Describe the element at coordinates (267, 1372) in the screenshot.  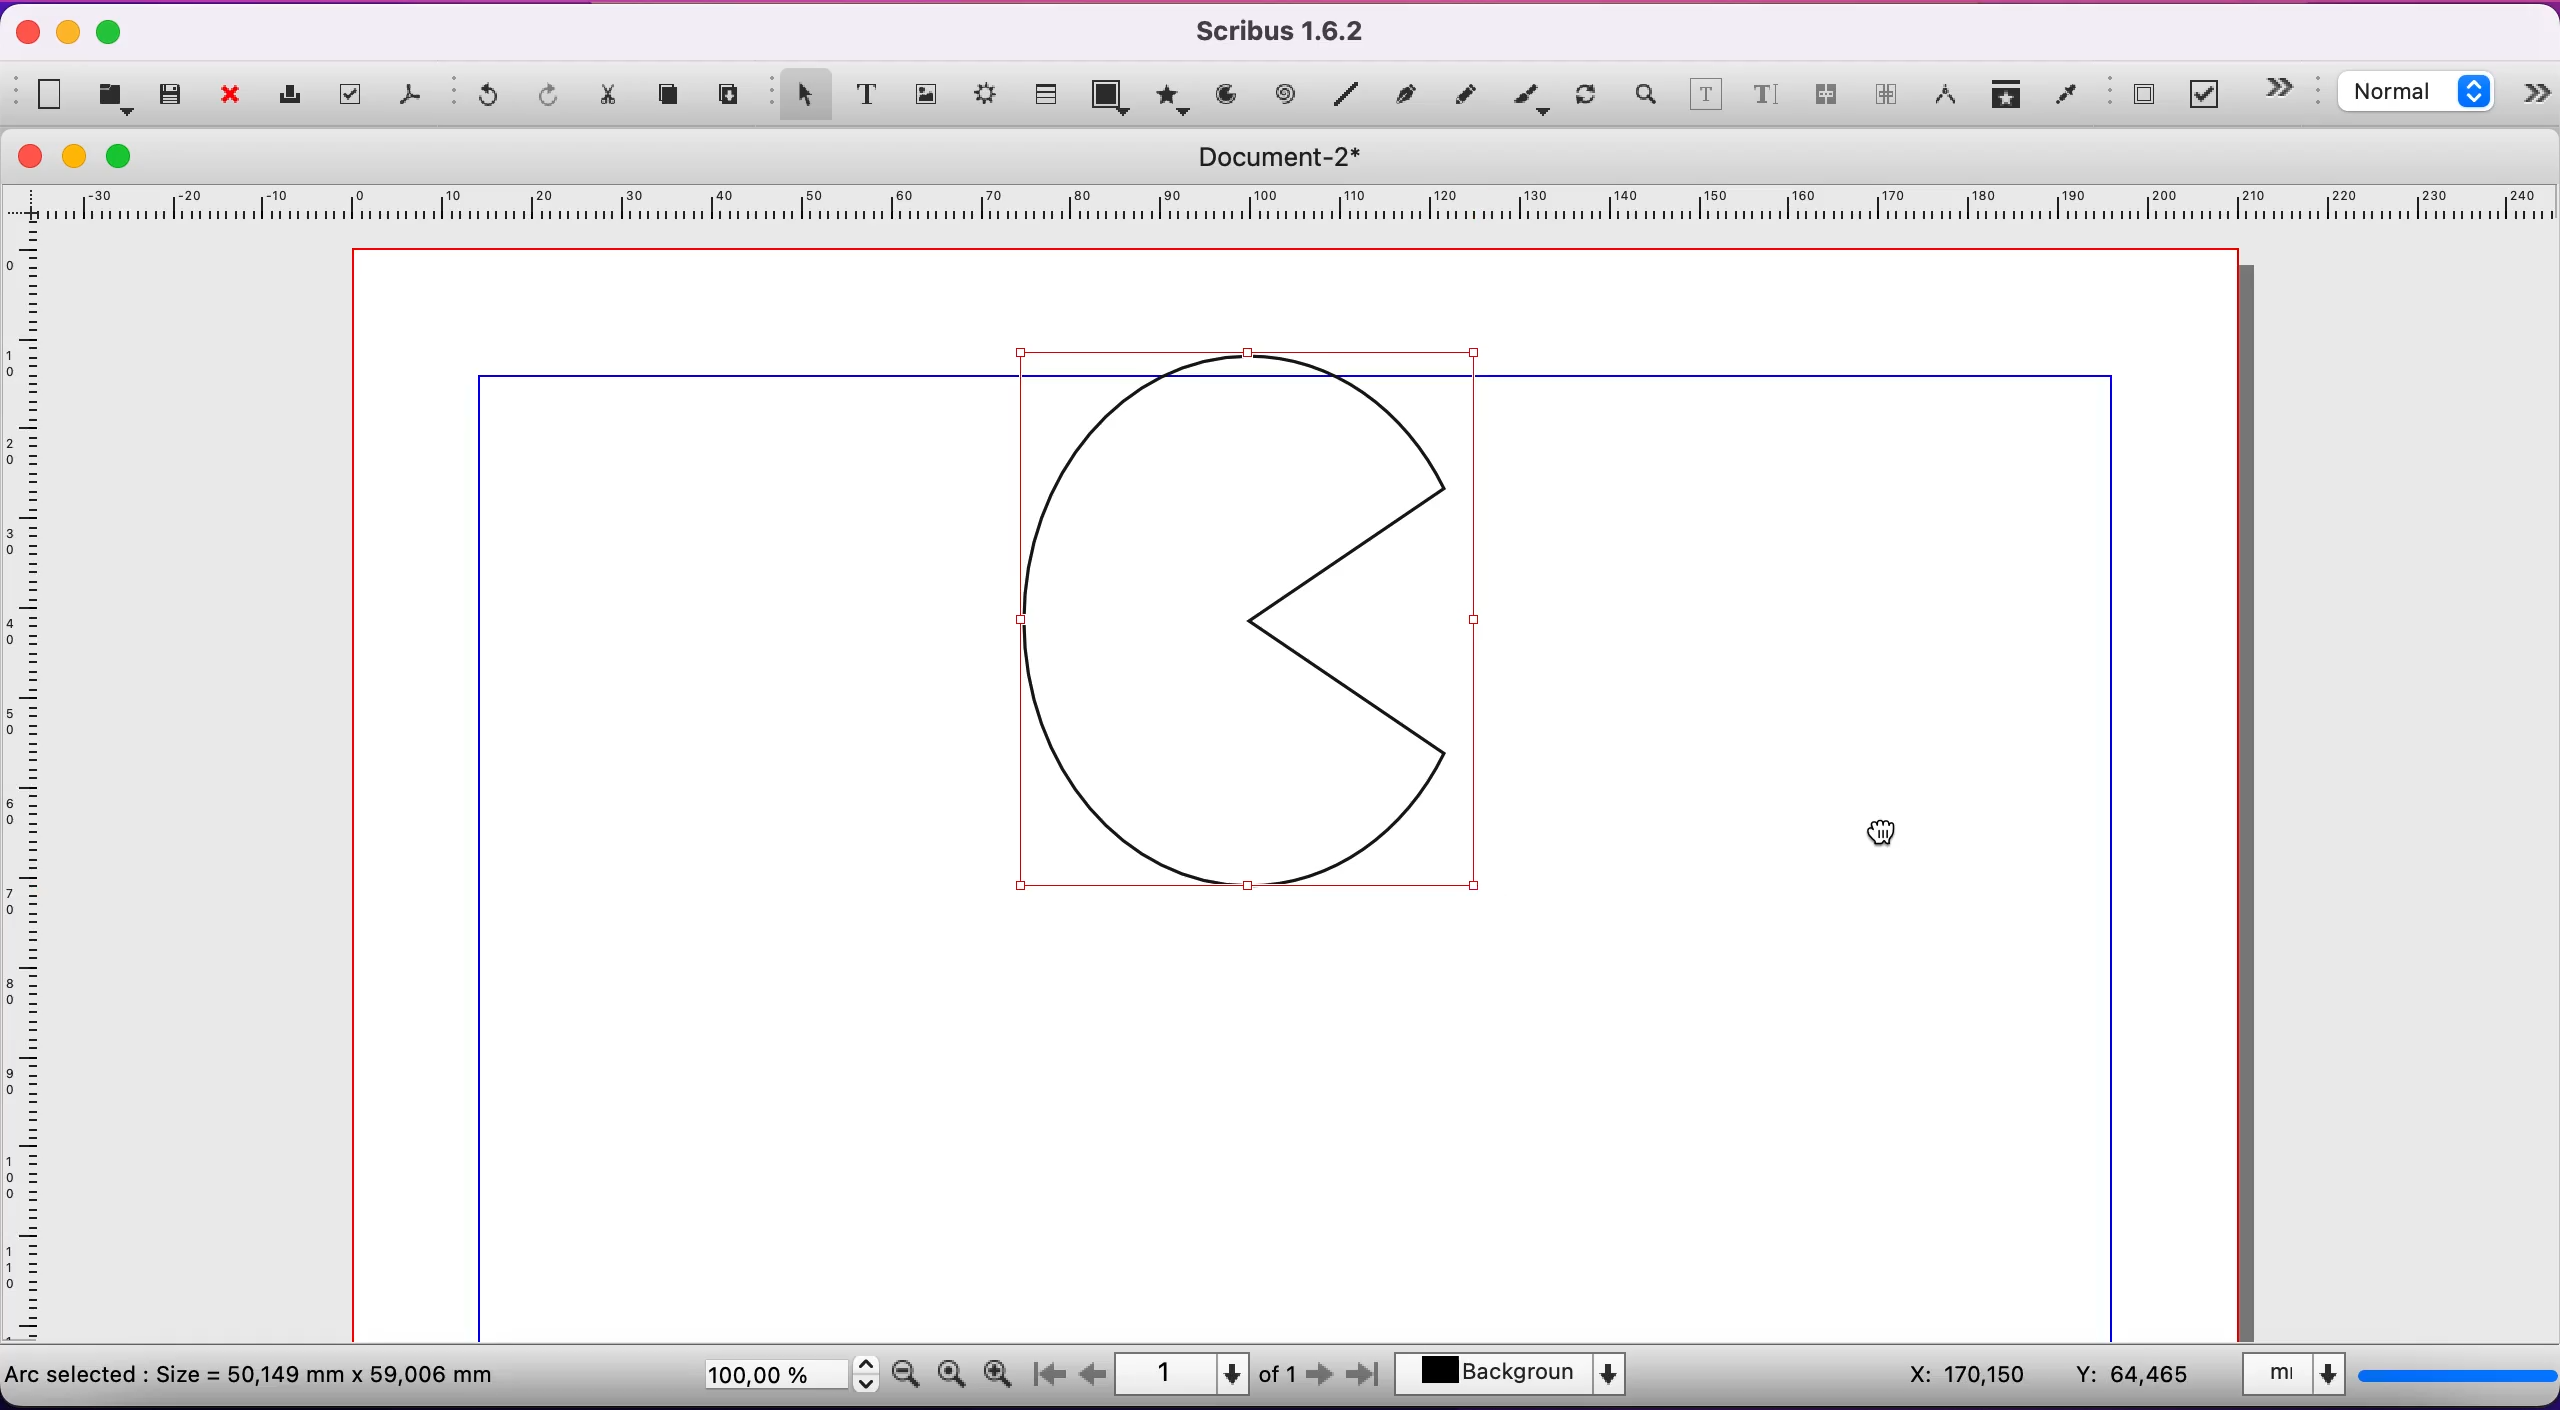
I see `arc selectes size` at that location.